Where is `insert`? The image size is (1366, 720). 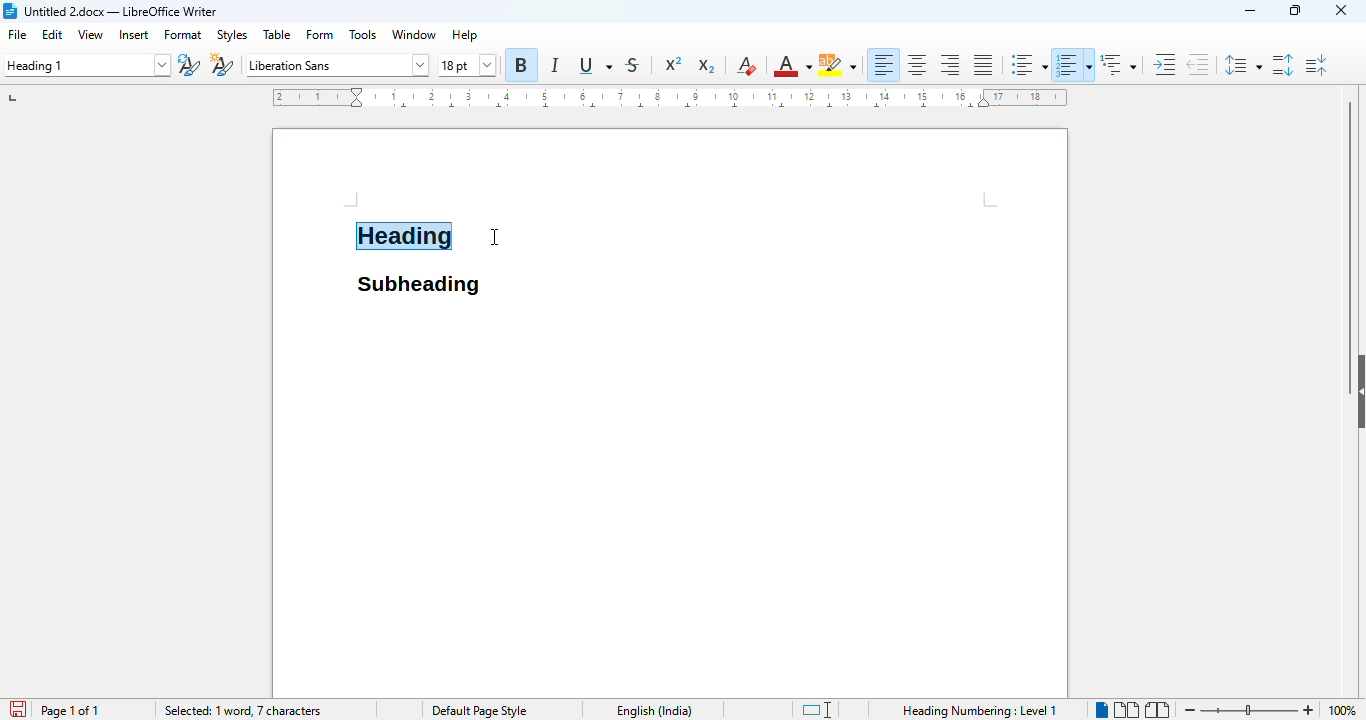 insert is located at coordinates (134, 34).